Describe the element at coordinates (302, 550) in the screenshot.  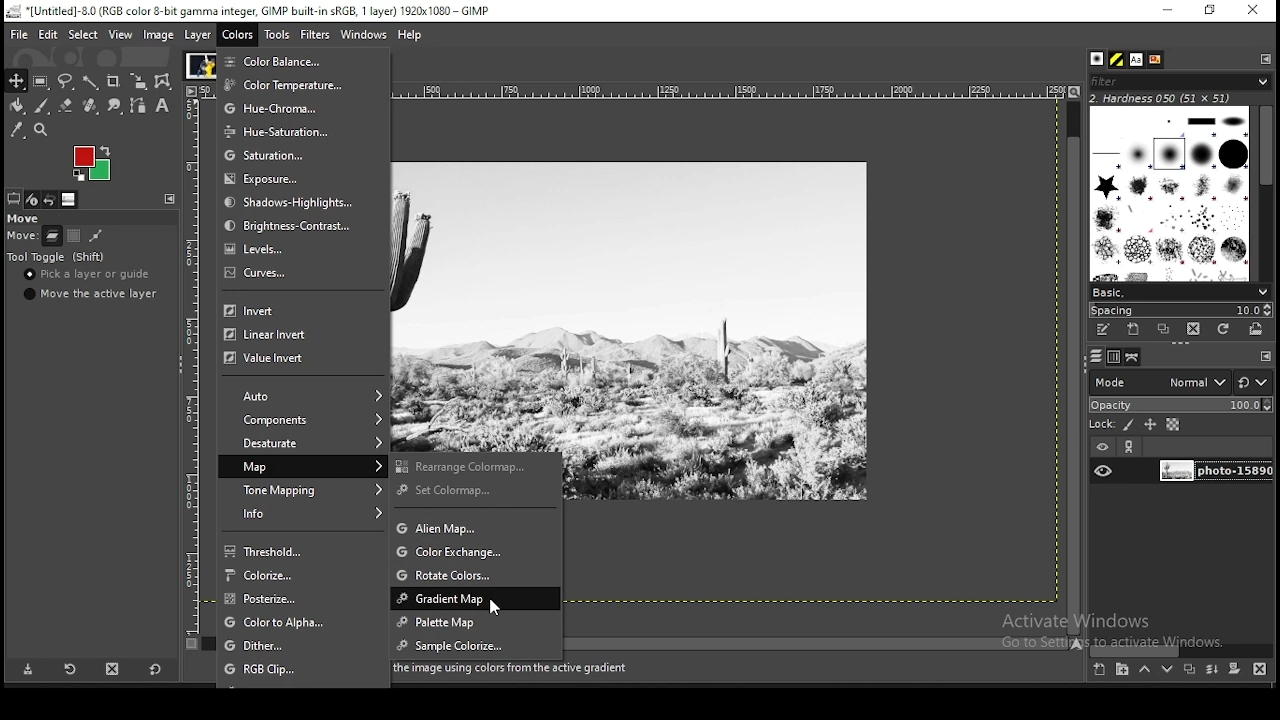
I see `threshold` at that location.